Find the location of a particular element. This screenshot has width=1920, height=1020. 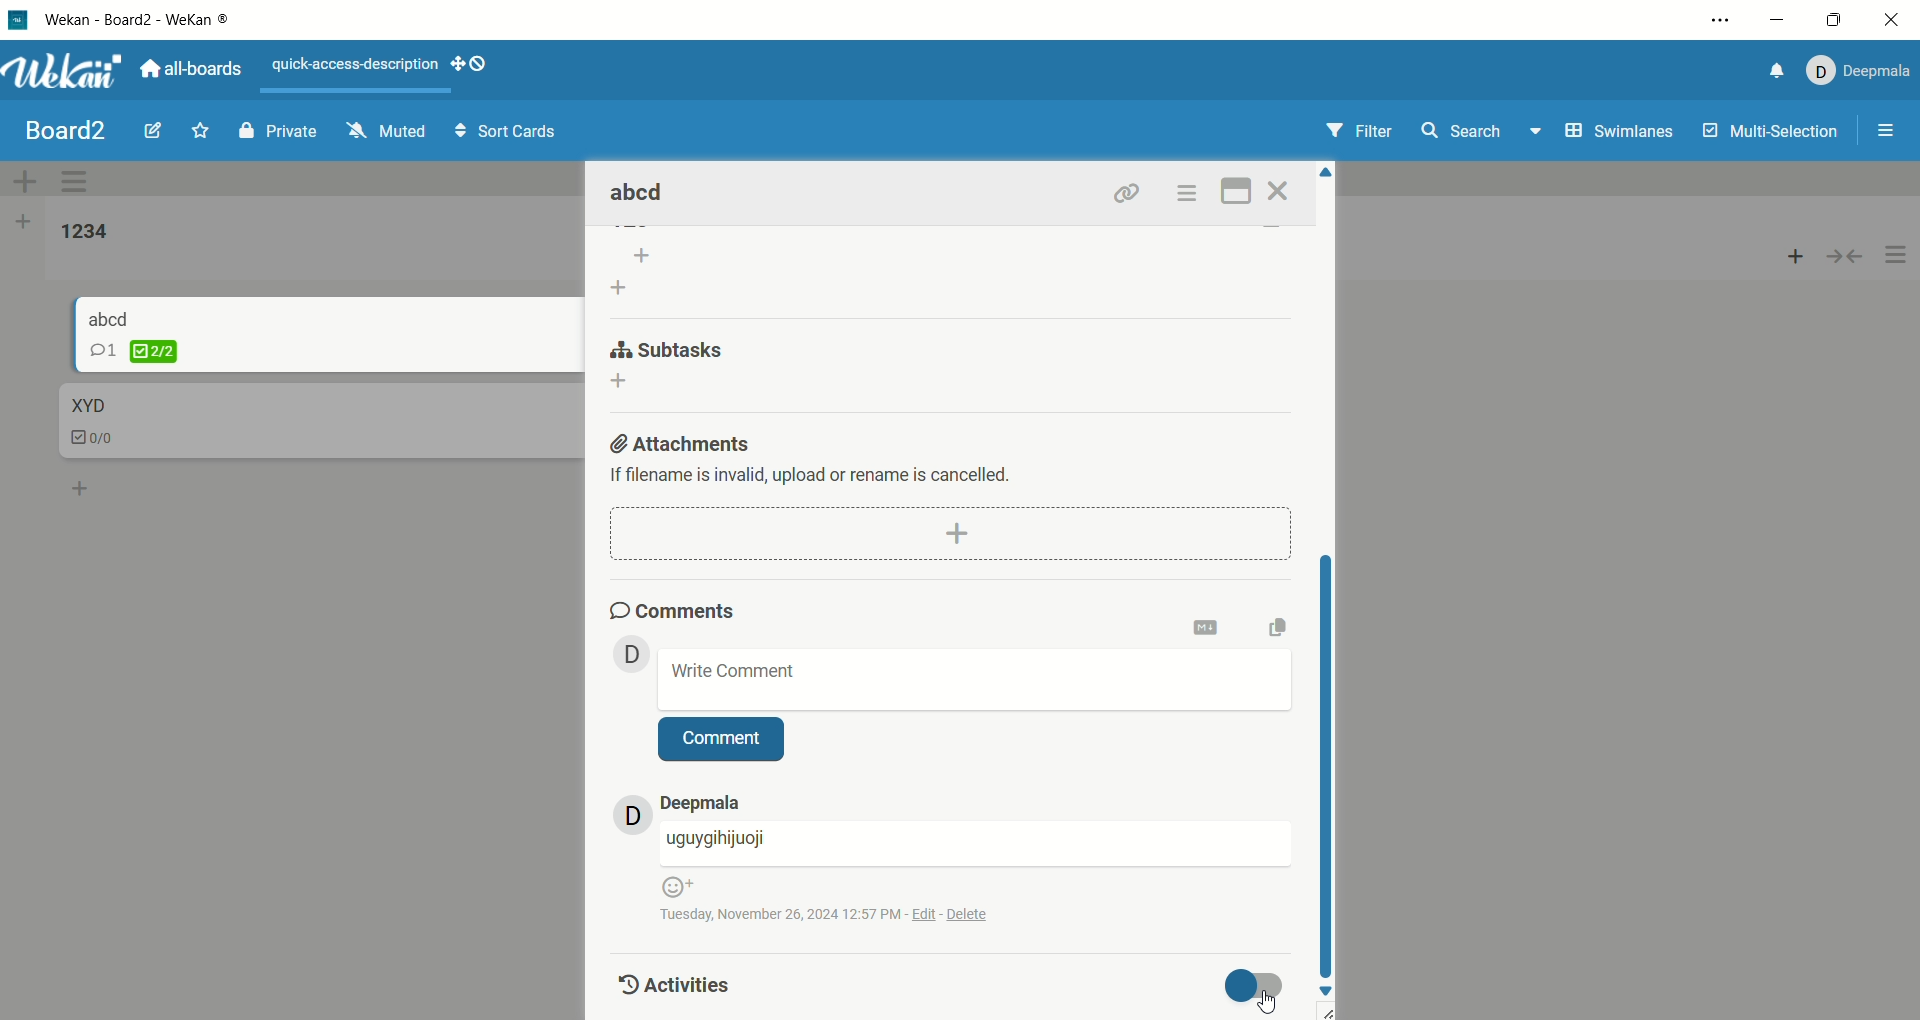

edit is located at coordinates (153, 128).